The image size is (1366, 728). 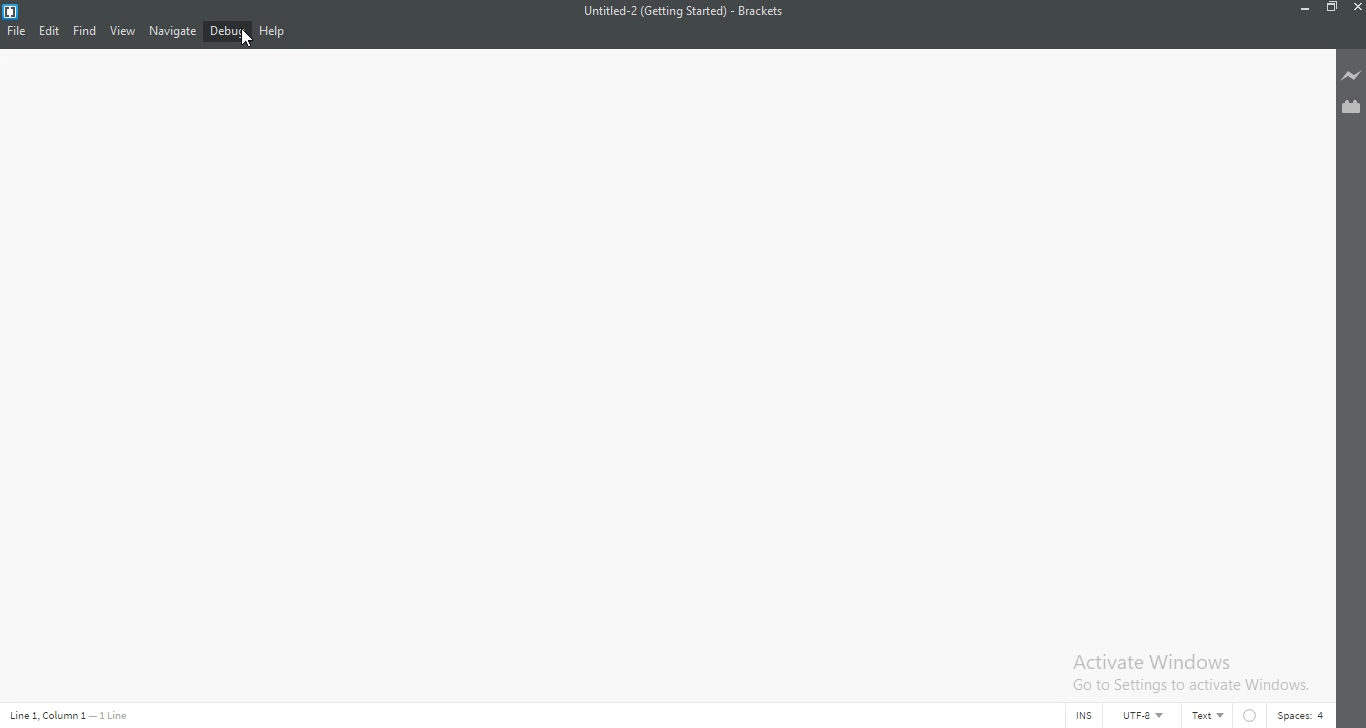 What do you see at coordinates (1149, 715) in the screenshot?
I see `UTF-8` at bounding box center [1149, 715].